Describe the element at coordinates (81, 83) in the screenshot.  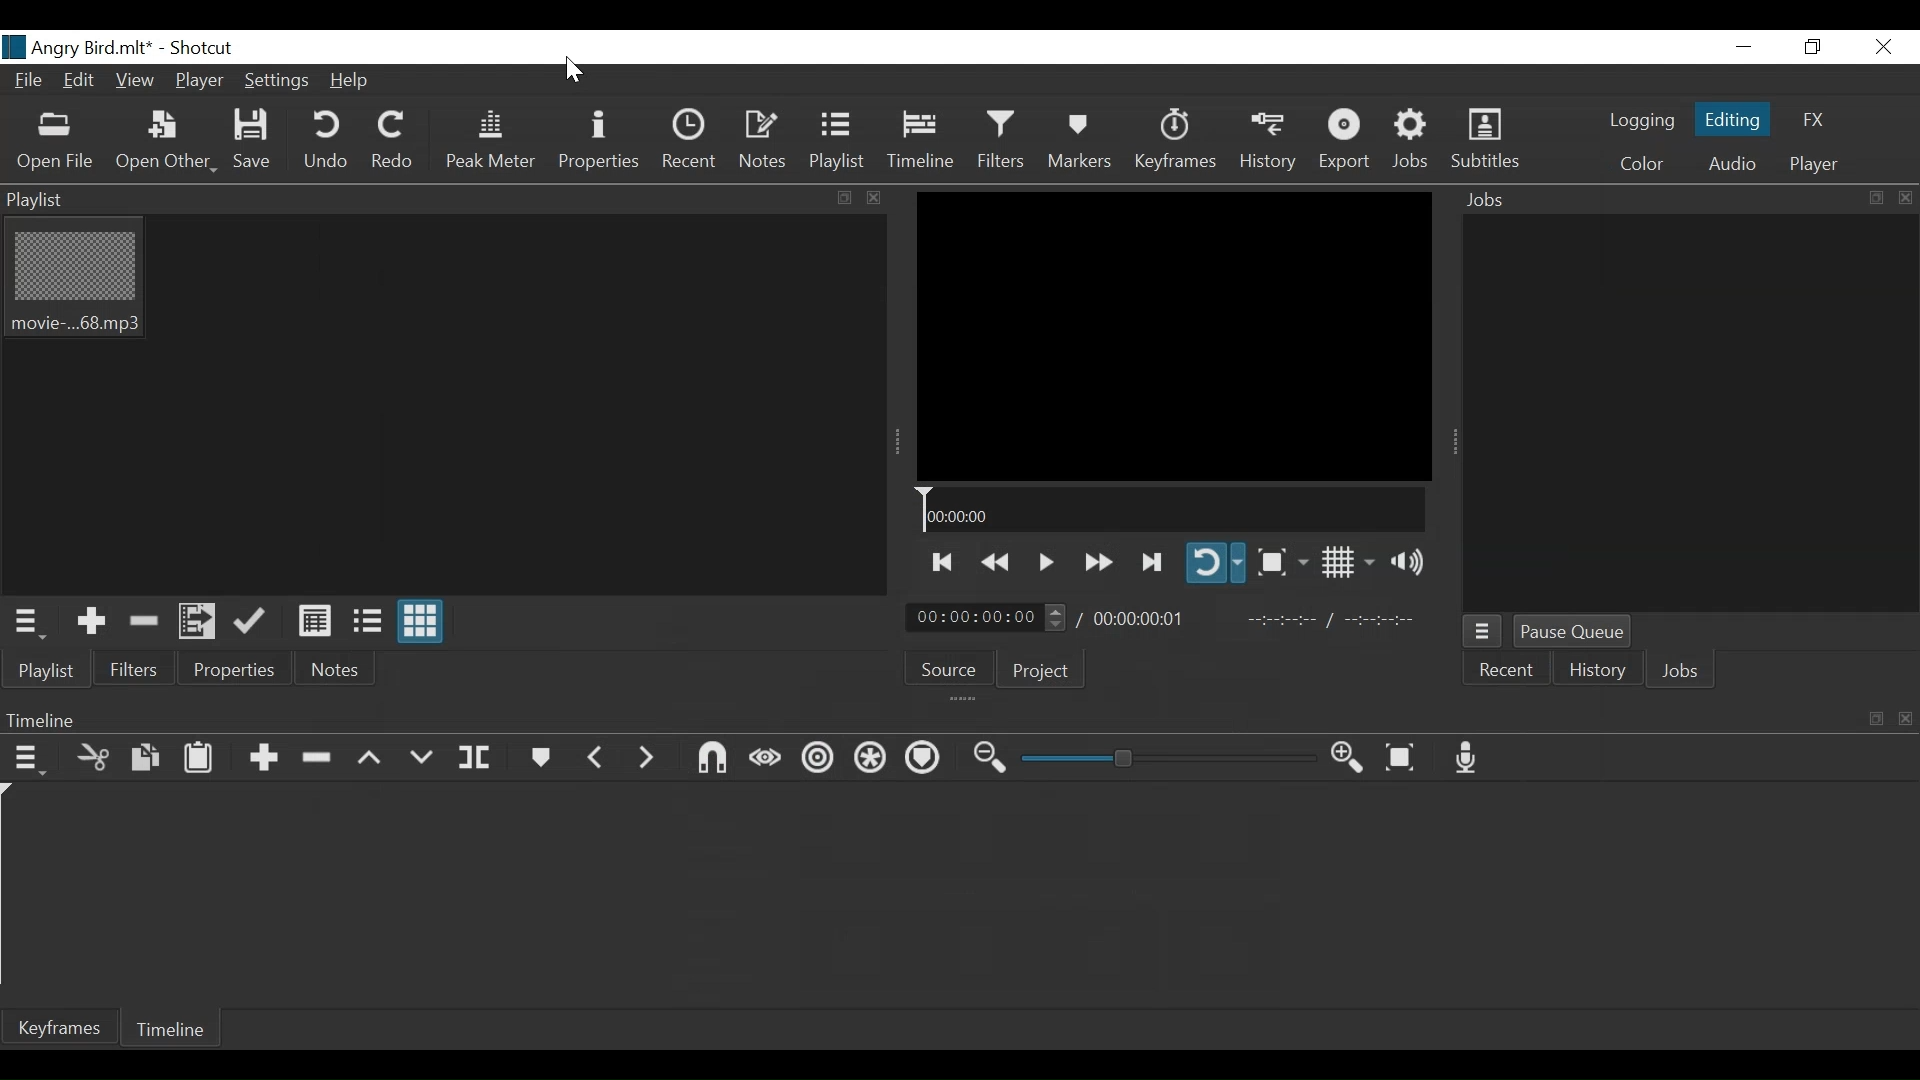
I see `Edit` at that location.